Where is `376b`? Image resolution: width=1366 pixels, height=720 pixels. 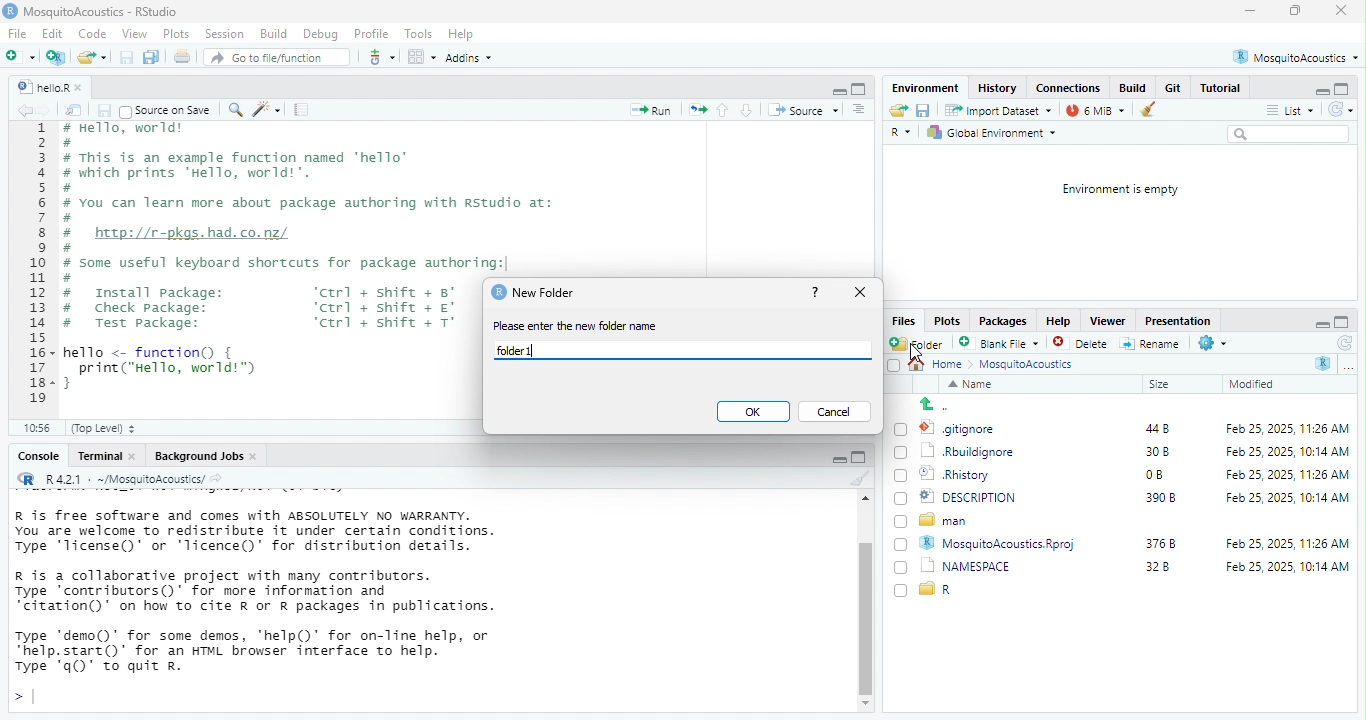
376b is located at coordinates (1162, 542).